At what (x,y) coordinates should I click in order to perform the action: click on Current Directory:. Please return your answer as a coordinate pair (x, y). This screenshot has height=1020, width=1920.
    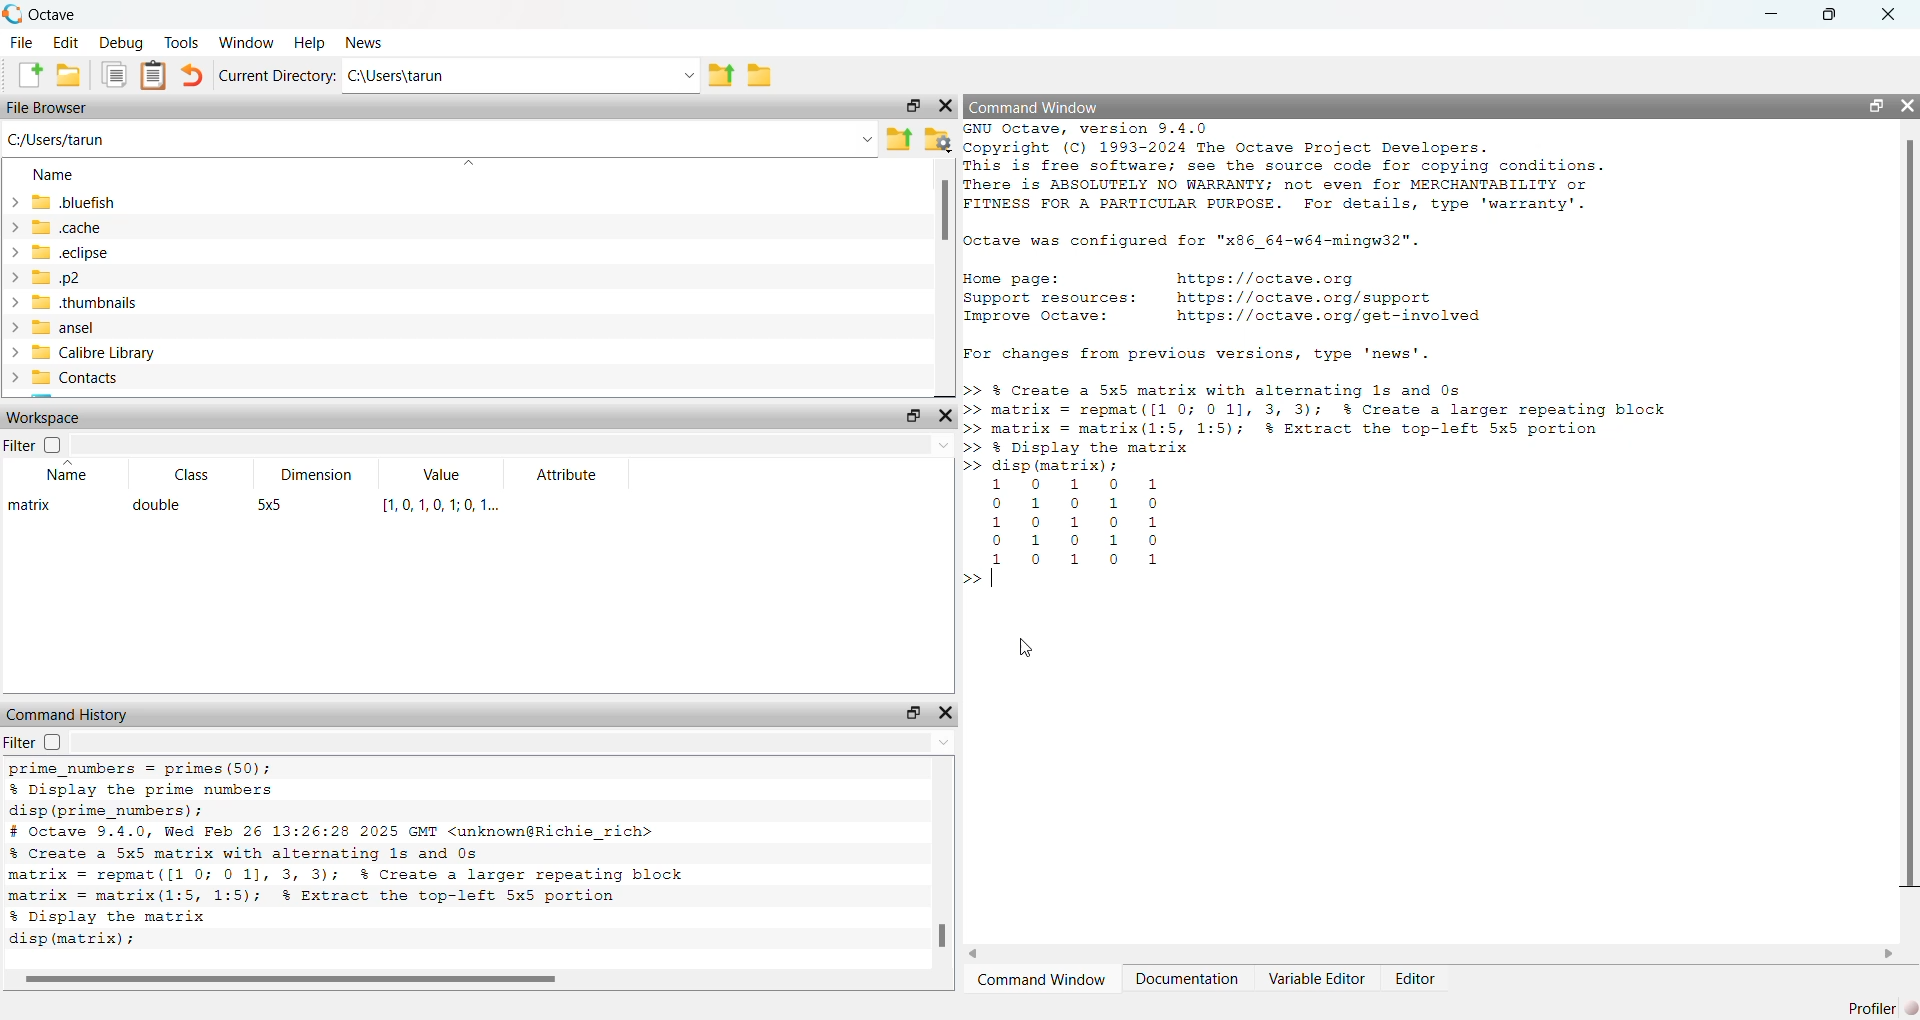
    Looking at the image, I should click on (278, 76).